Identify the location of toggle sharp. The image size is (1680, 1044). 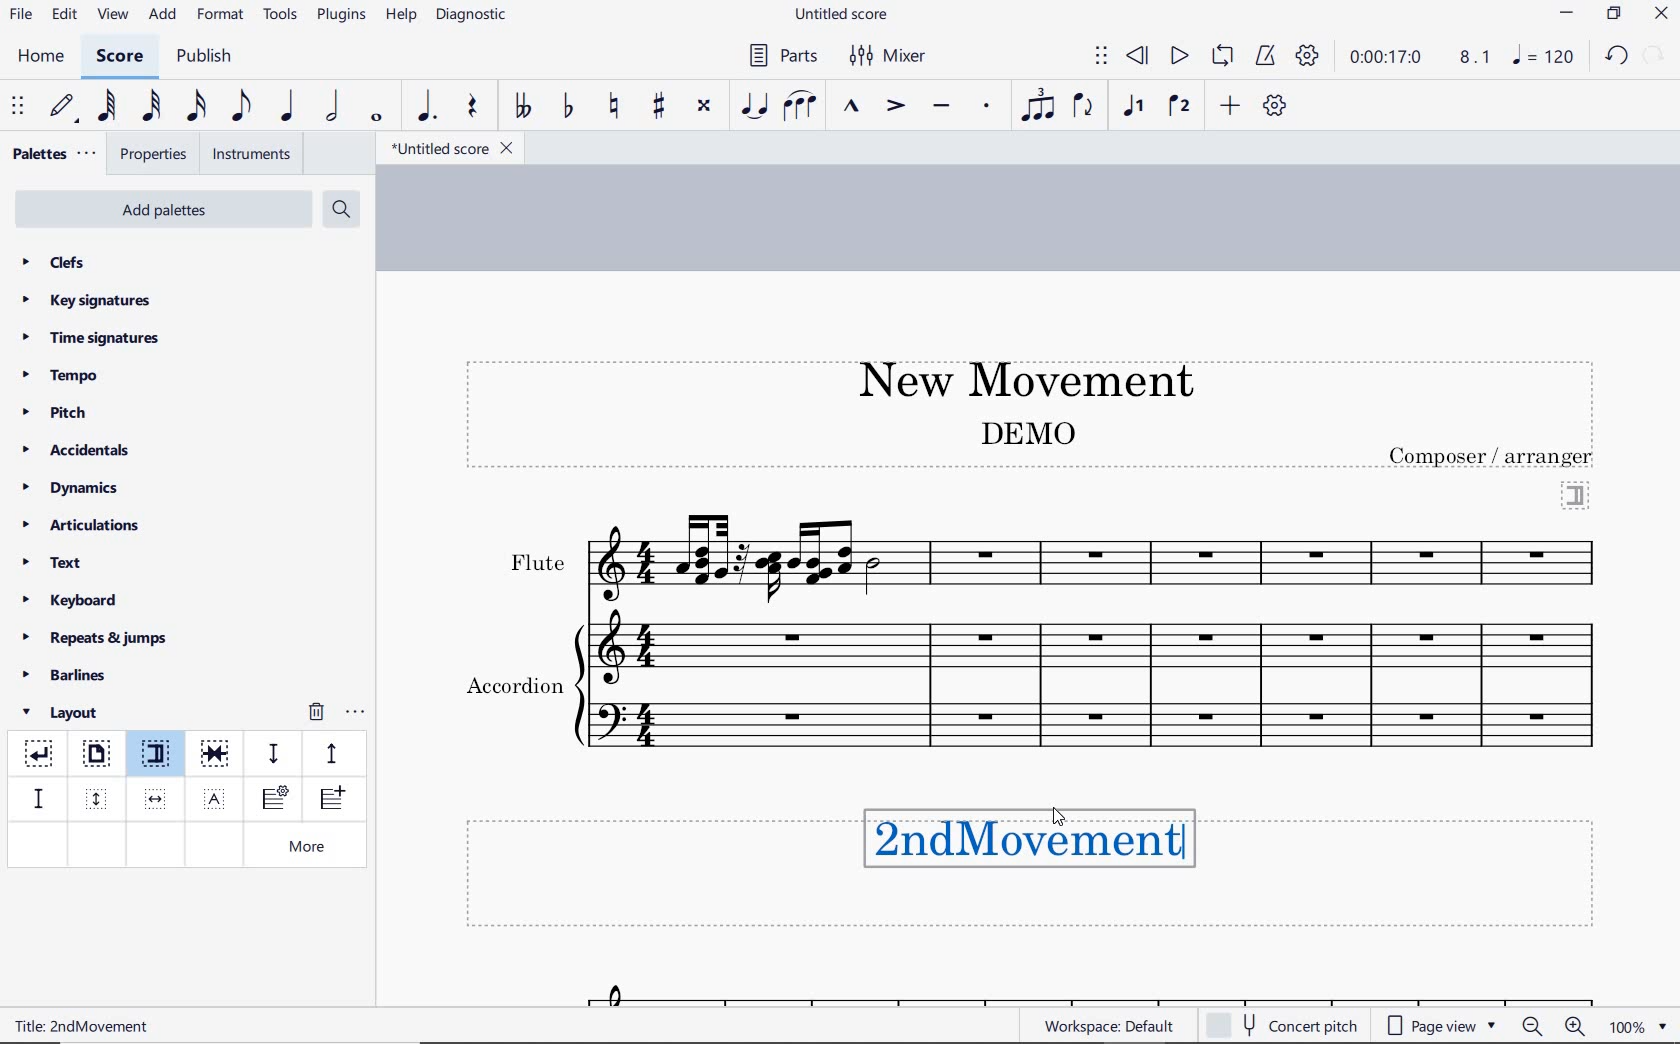
(661, 107).